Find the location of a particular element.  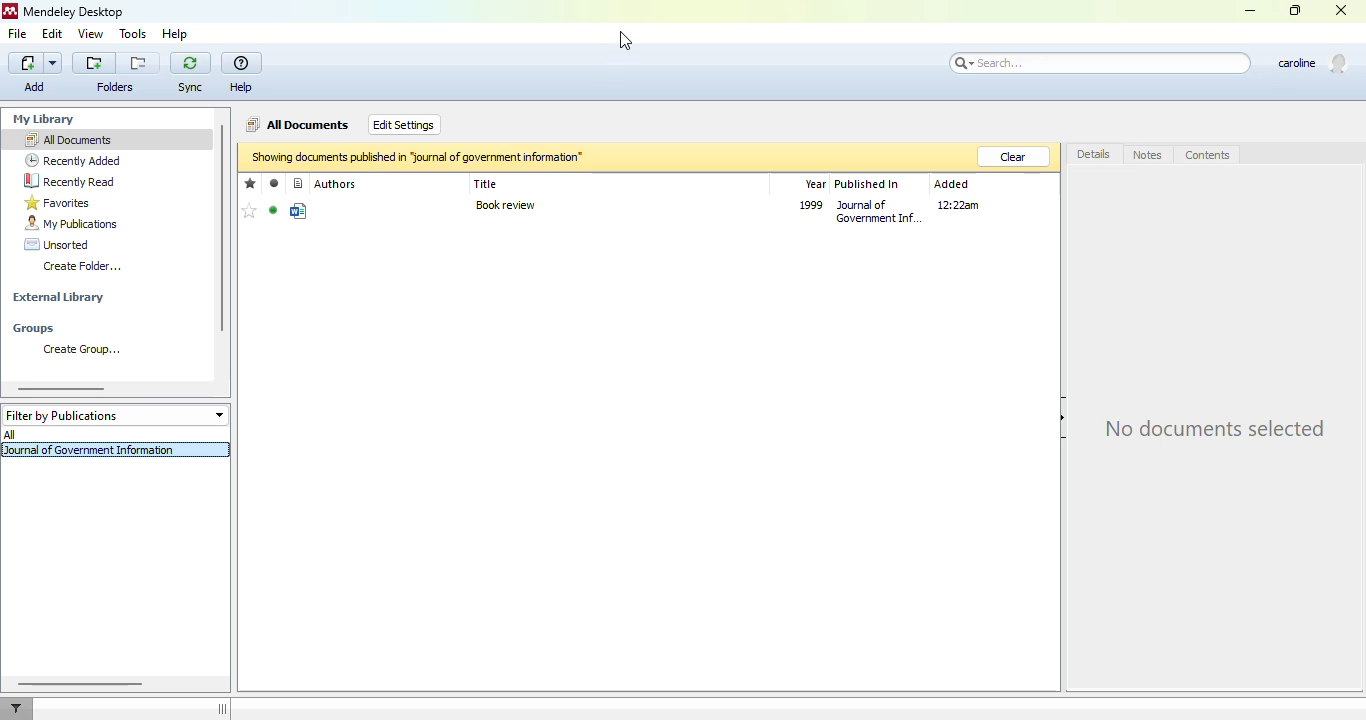

create folder is located at coordinates (82, 266).